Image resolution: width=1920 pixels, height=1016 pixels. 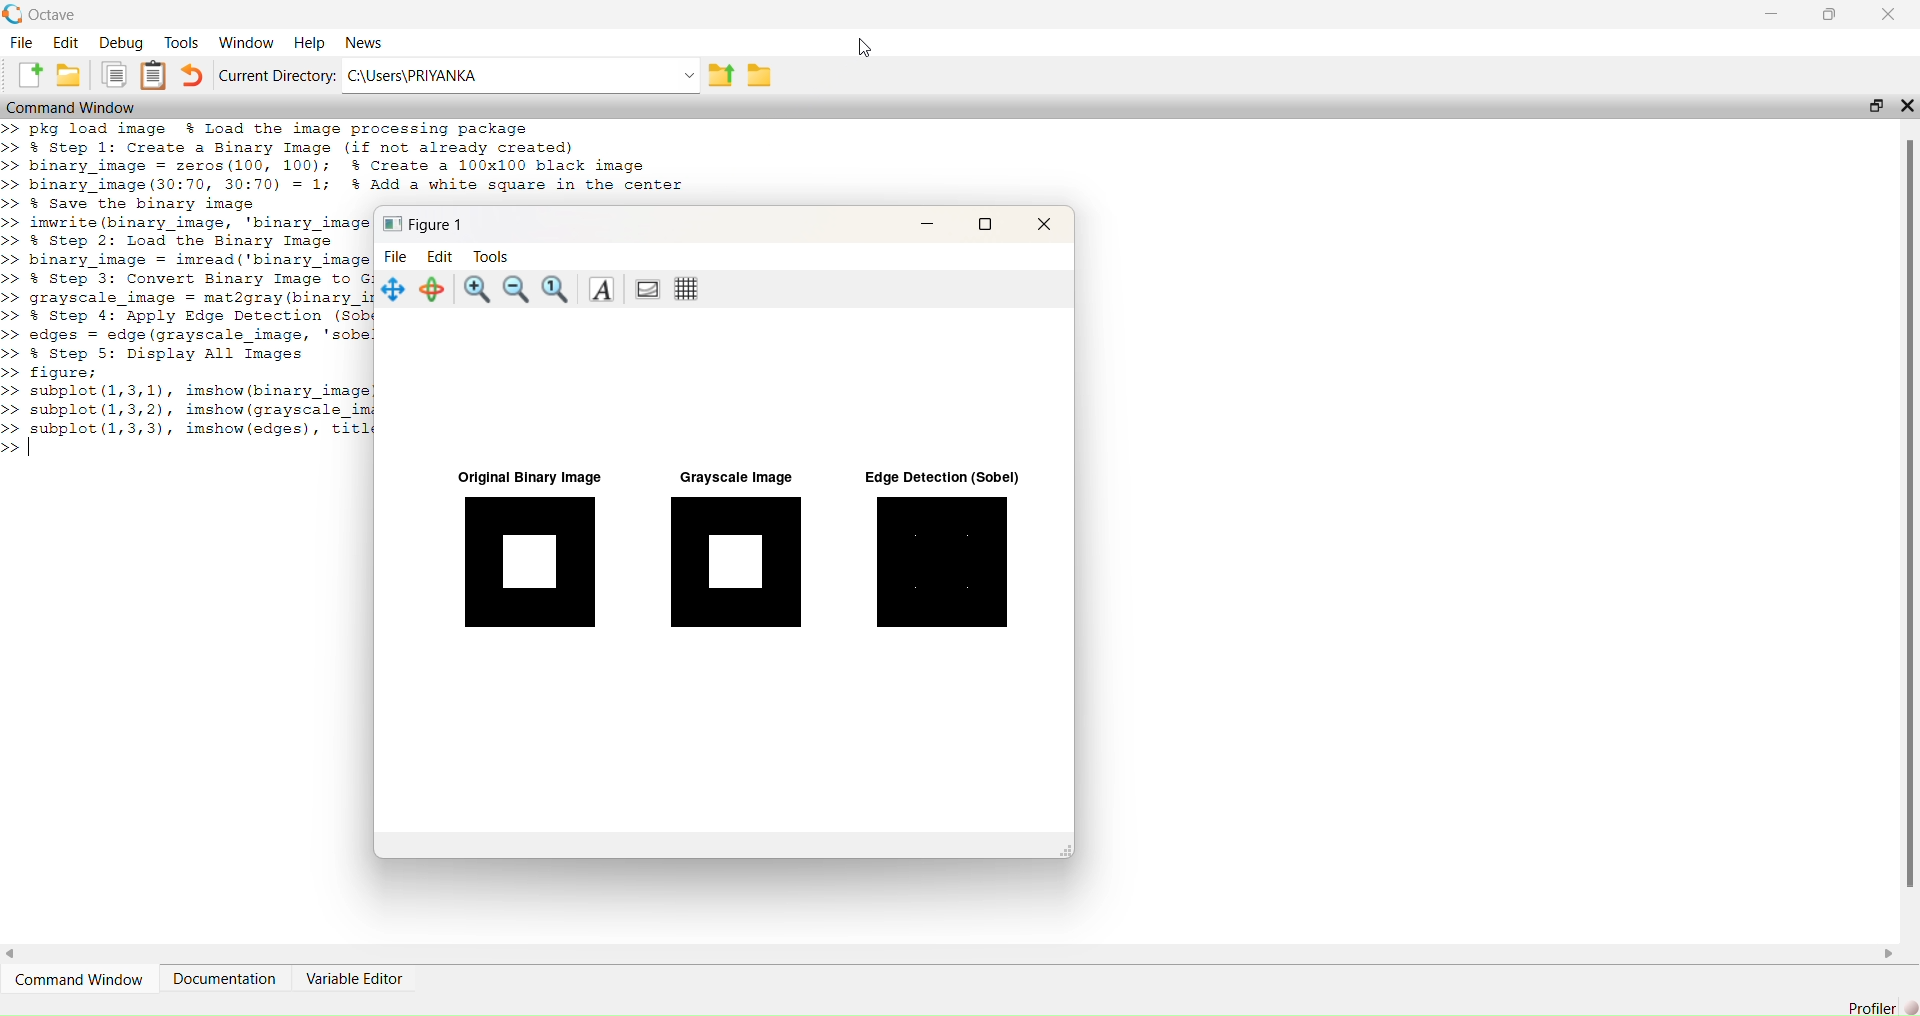 I want to click on undo, so click(x=194, y=74).